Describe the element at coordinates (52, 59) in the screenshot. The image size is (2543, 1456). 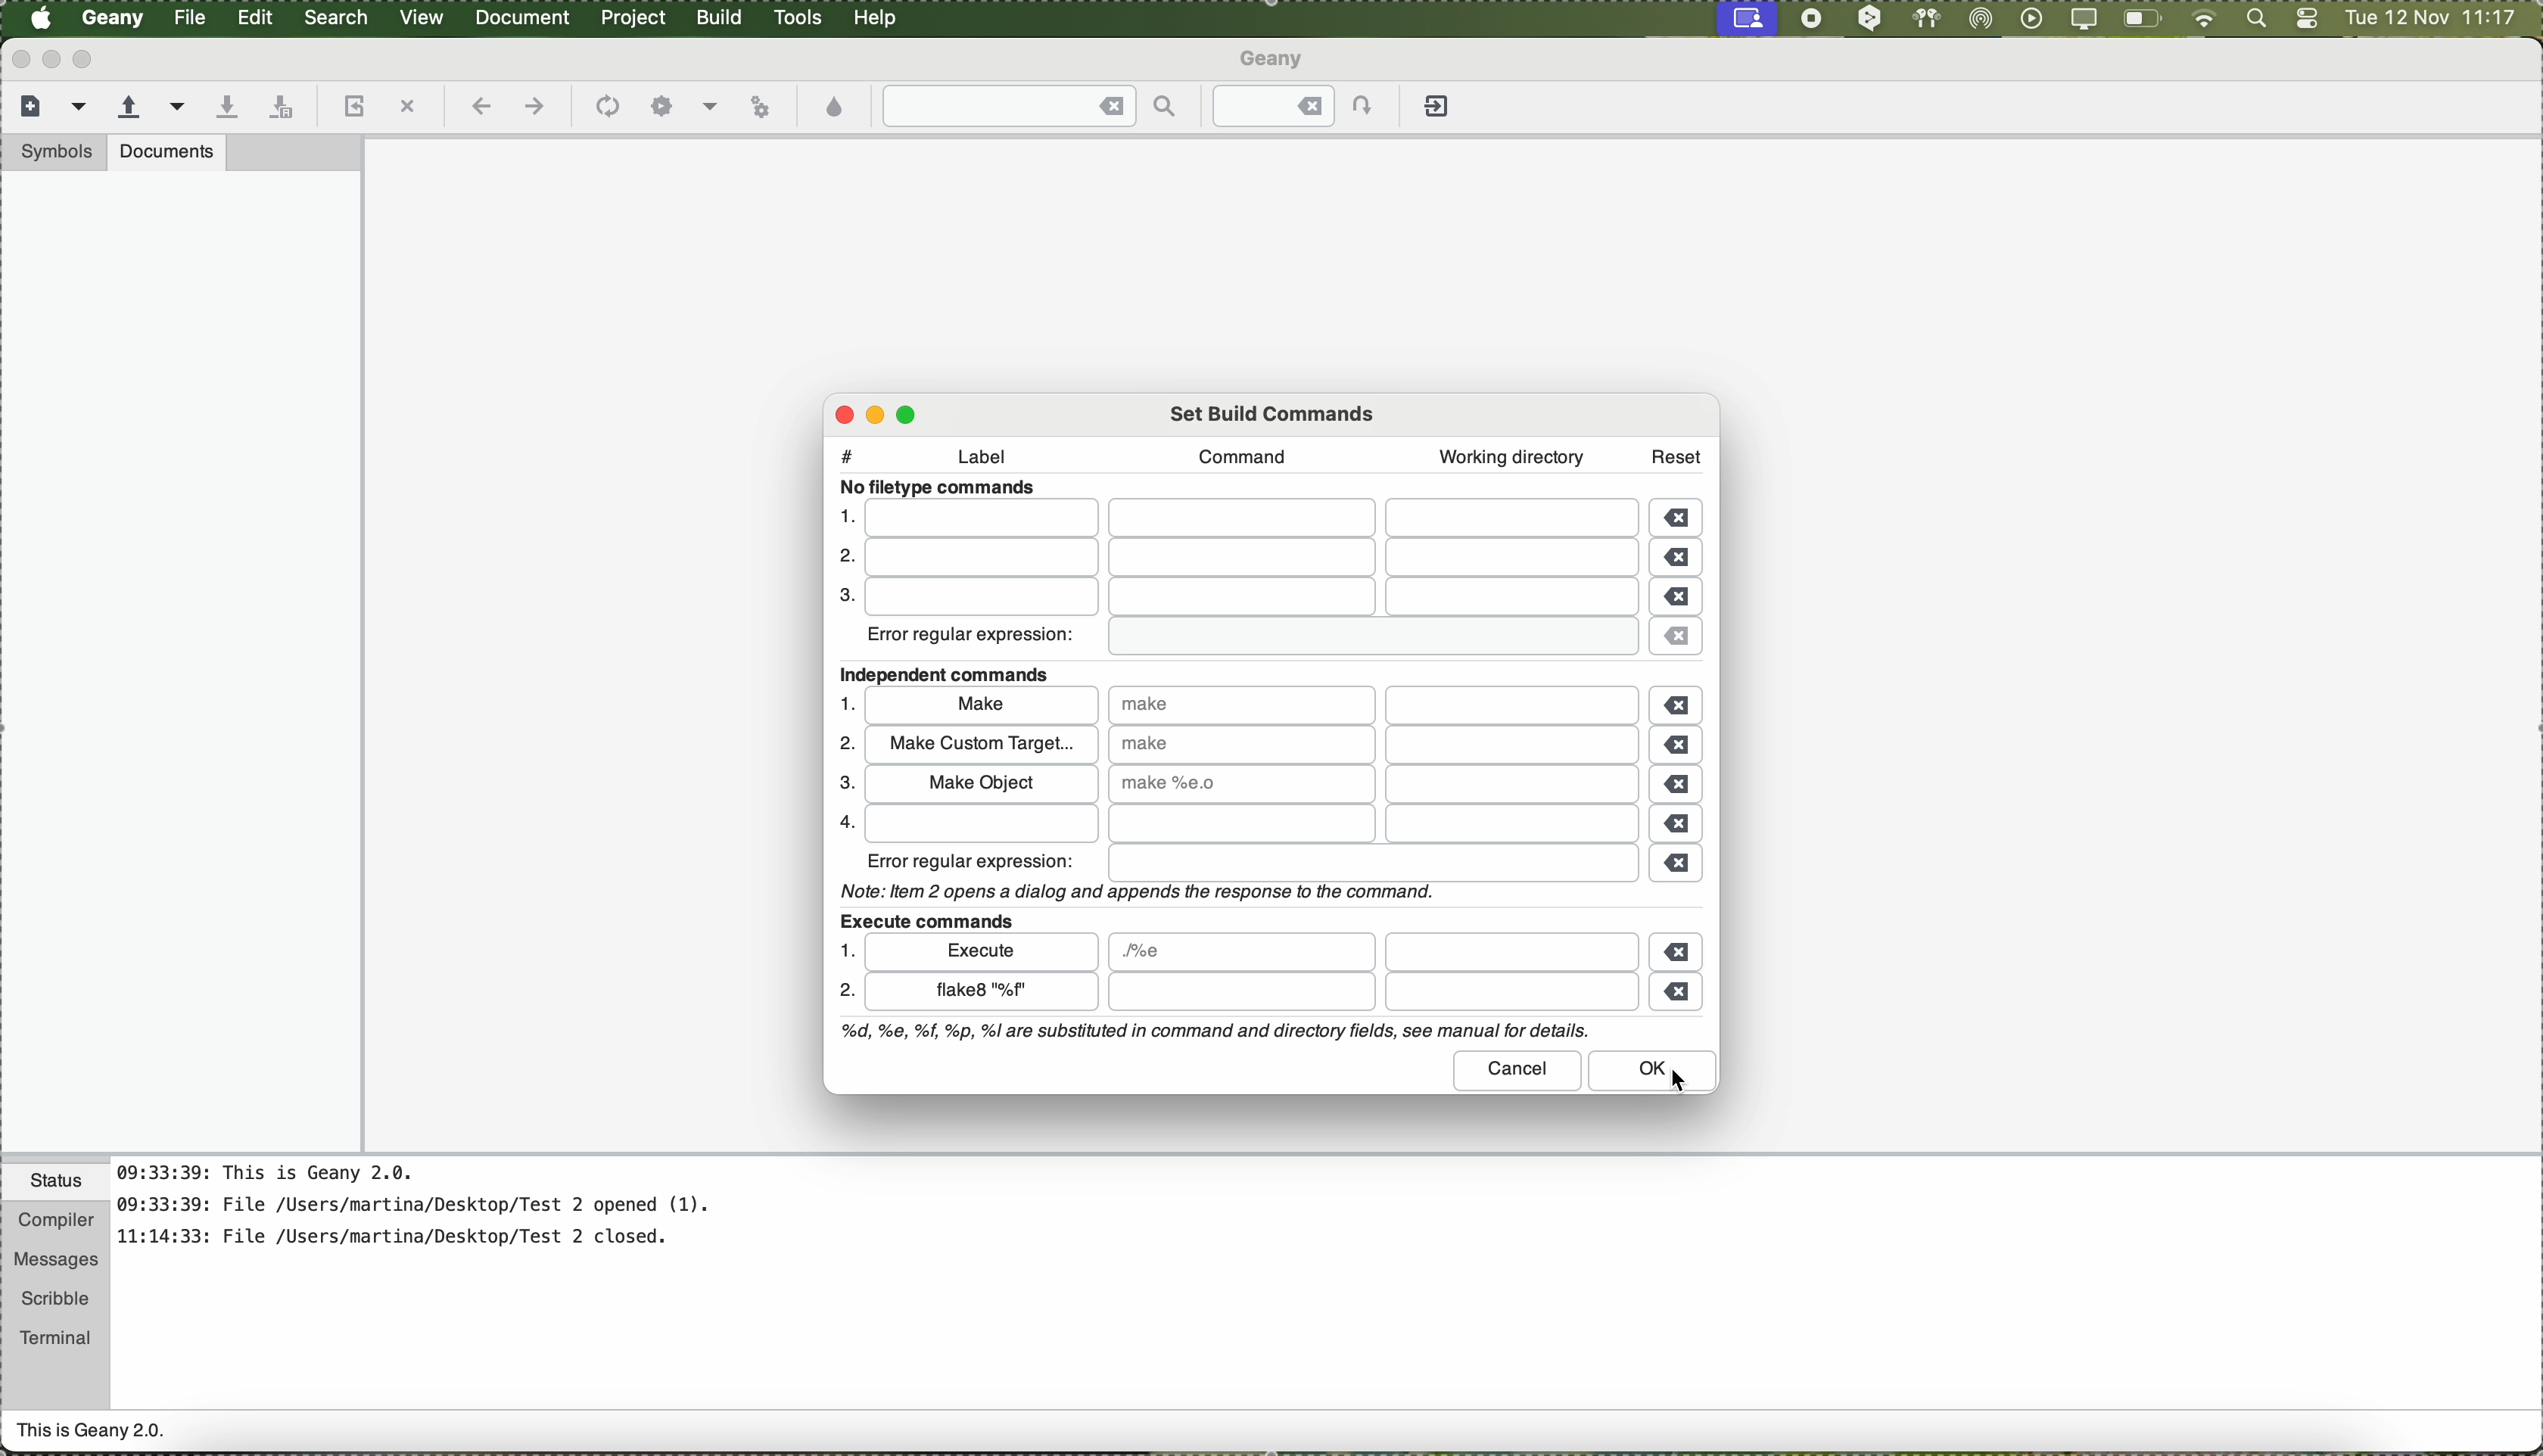
I see `minimize` at that location.